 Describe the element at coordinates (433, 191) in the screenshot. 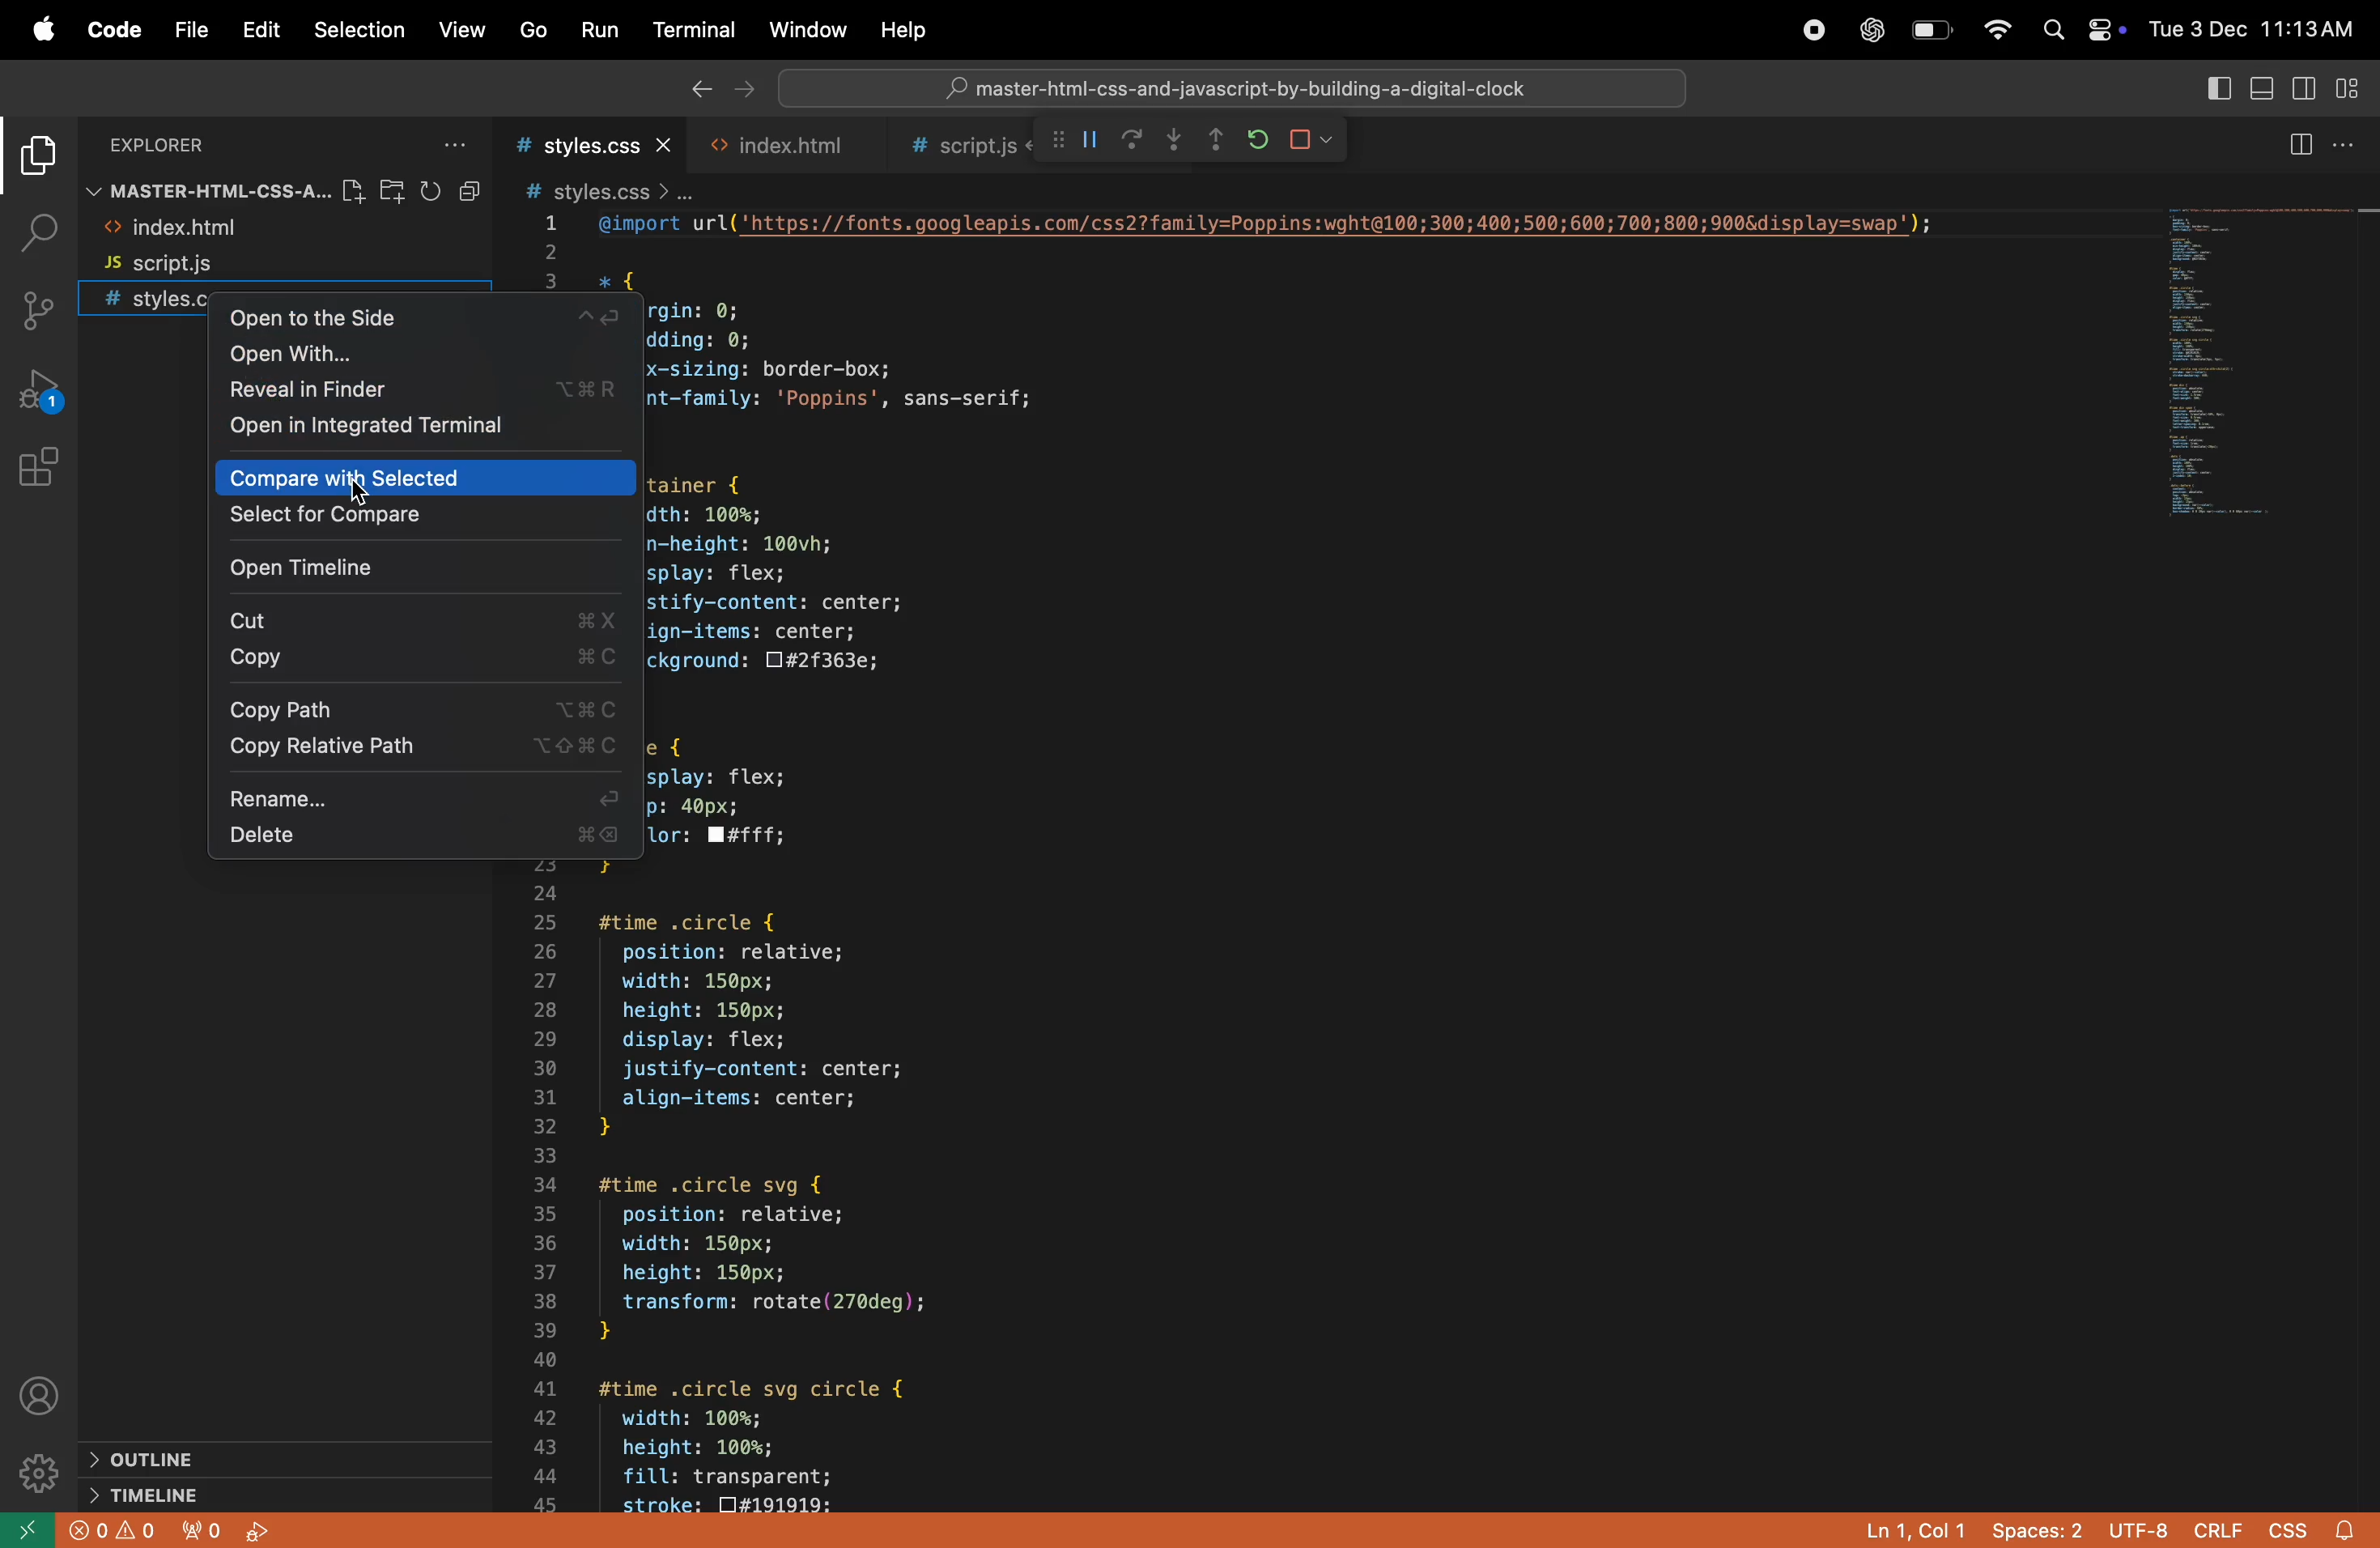

I see `refresh explorer` at that location.